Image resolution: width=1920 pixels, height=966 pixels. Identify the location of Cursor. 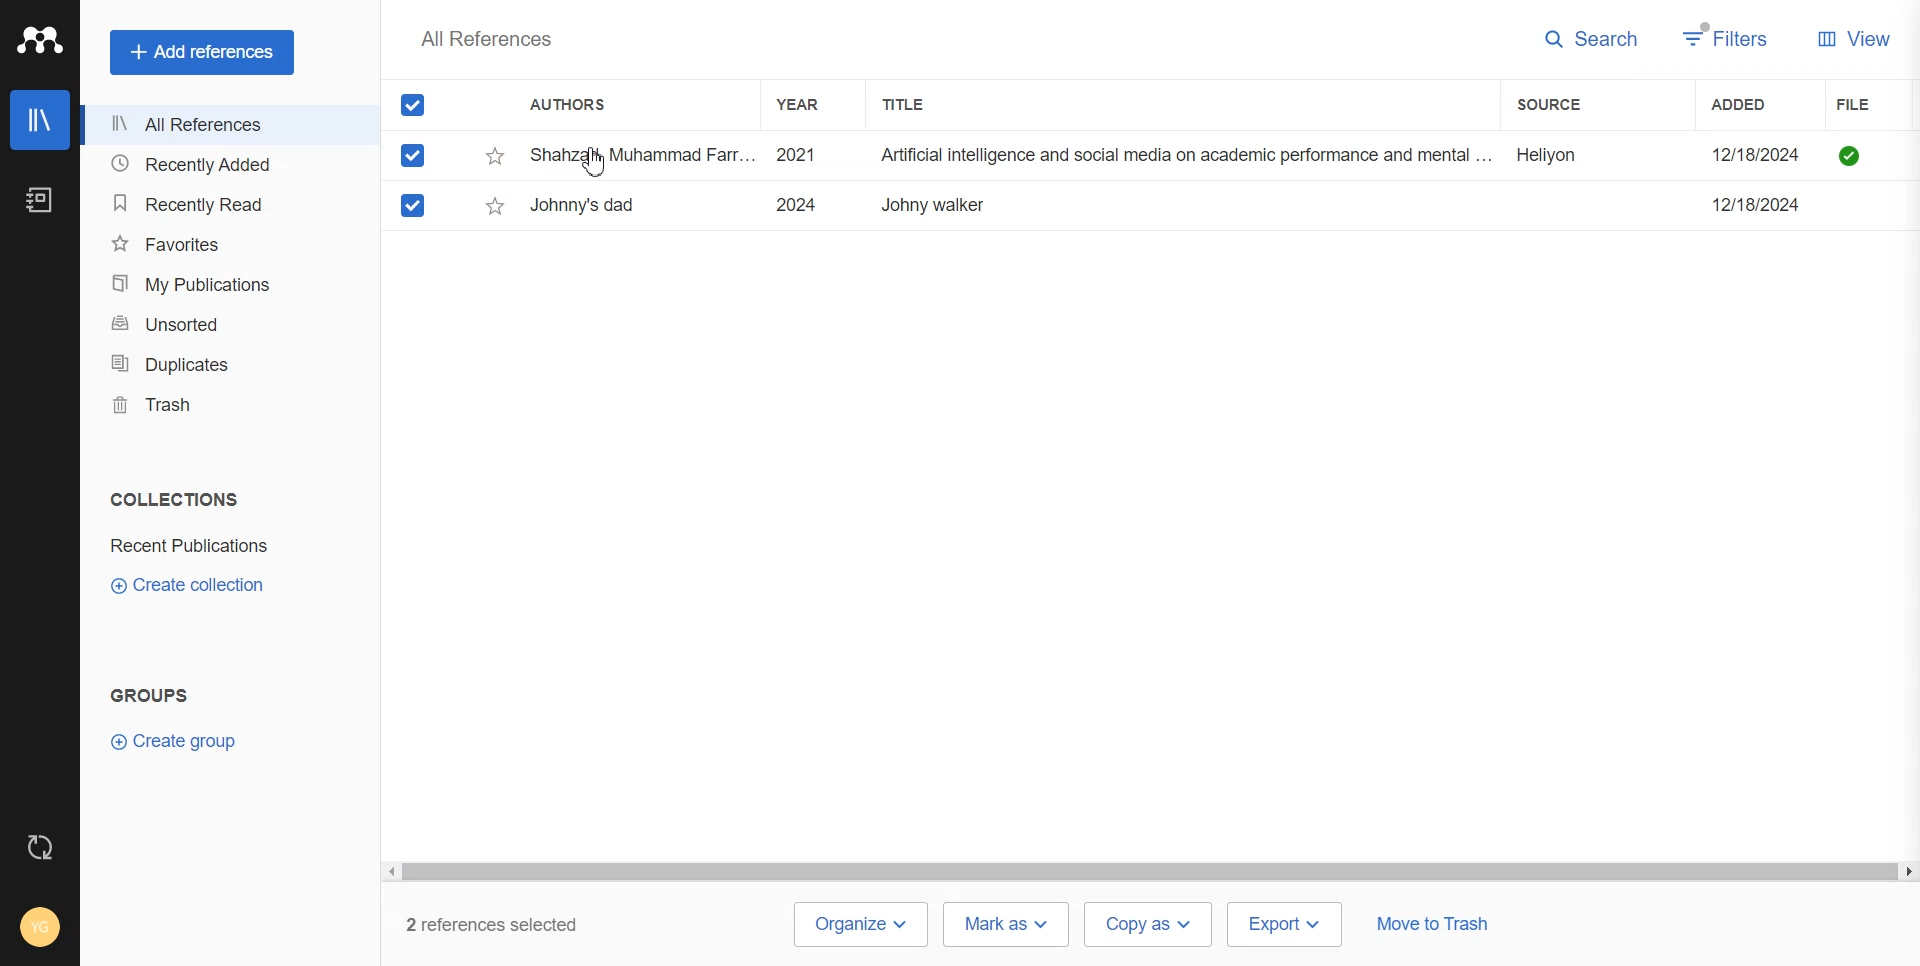
(593, 162).